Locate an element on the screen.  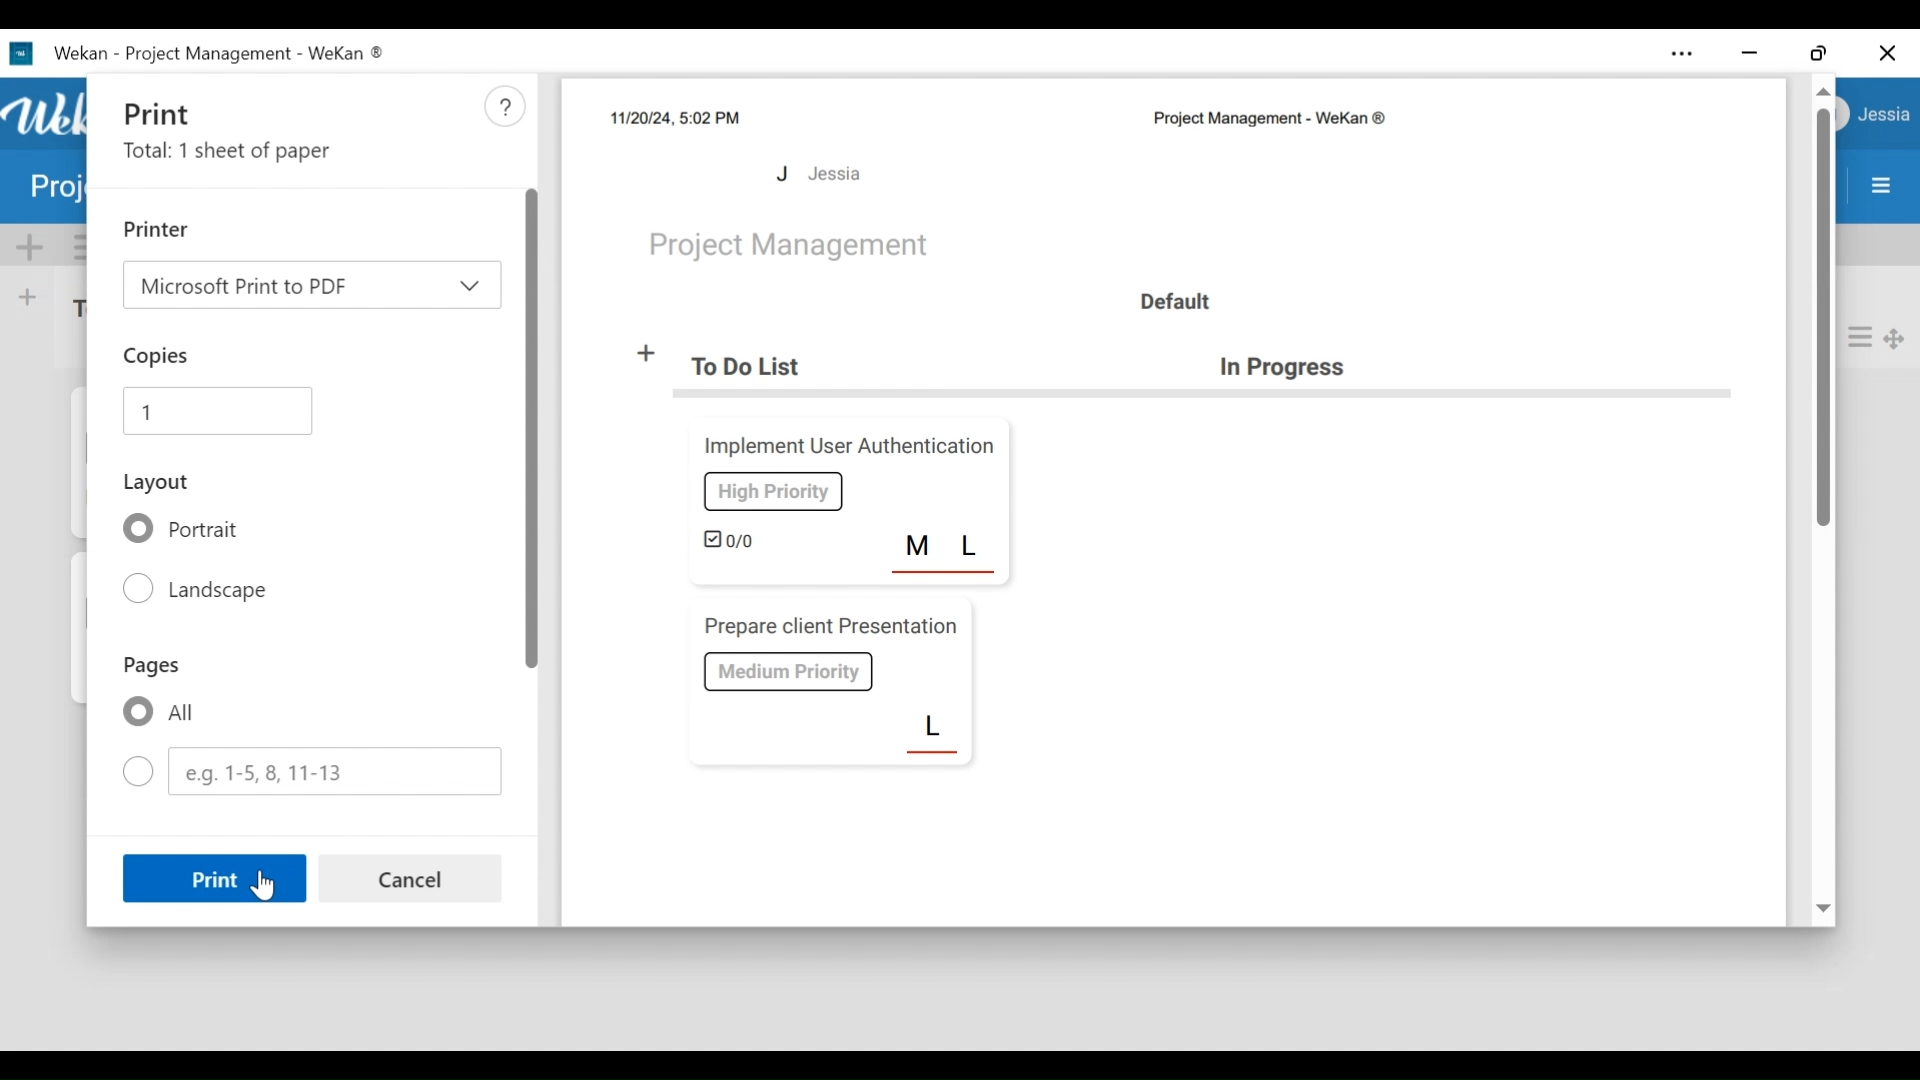
Close is located at coordinates (1886, 53).